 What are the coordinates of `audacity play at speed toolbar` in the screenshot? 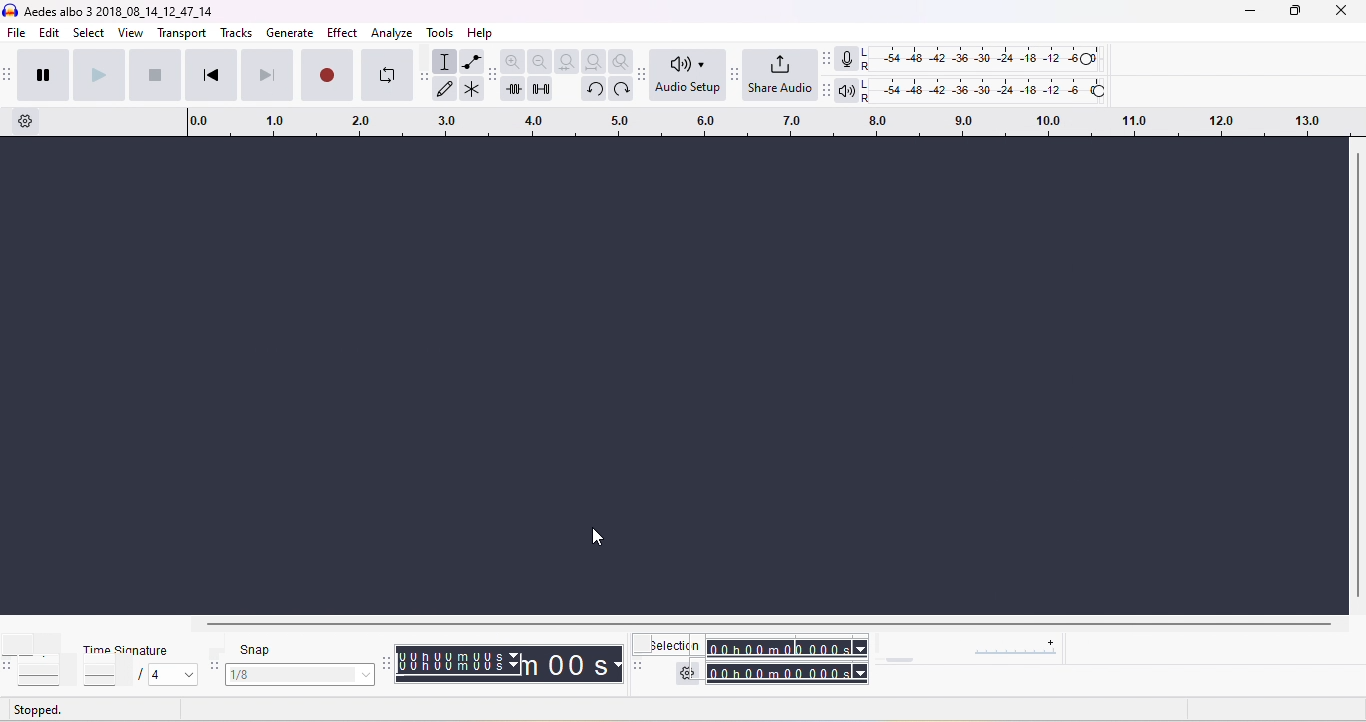 It's located at (881, 648).